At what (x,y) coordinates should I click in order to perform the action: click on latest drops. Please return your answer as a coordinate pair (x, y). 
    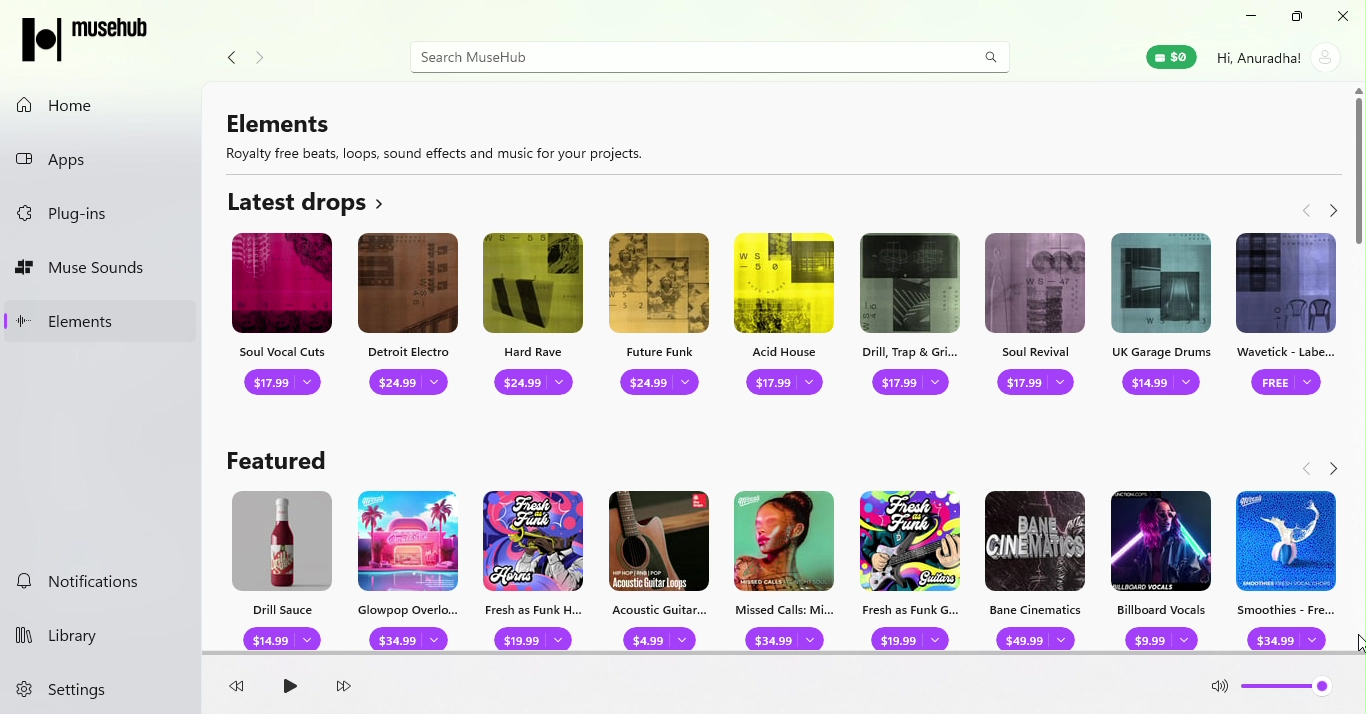
    Looking at the image, I should click on (308, 201).